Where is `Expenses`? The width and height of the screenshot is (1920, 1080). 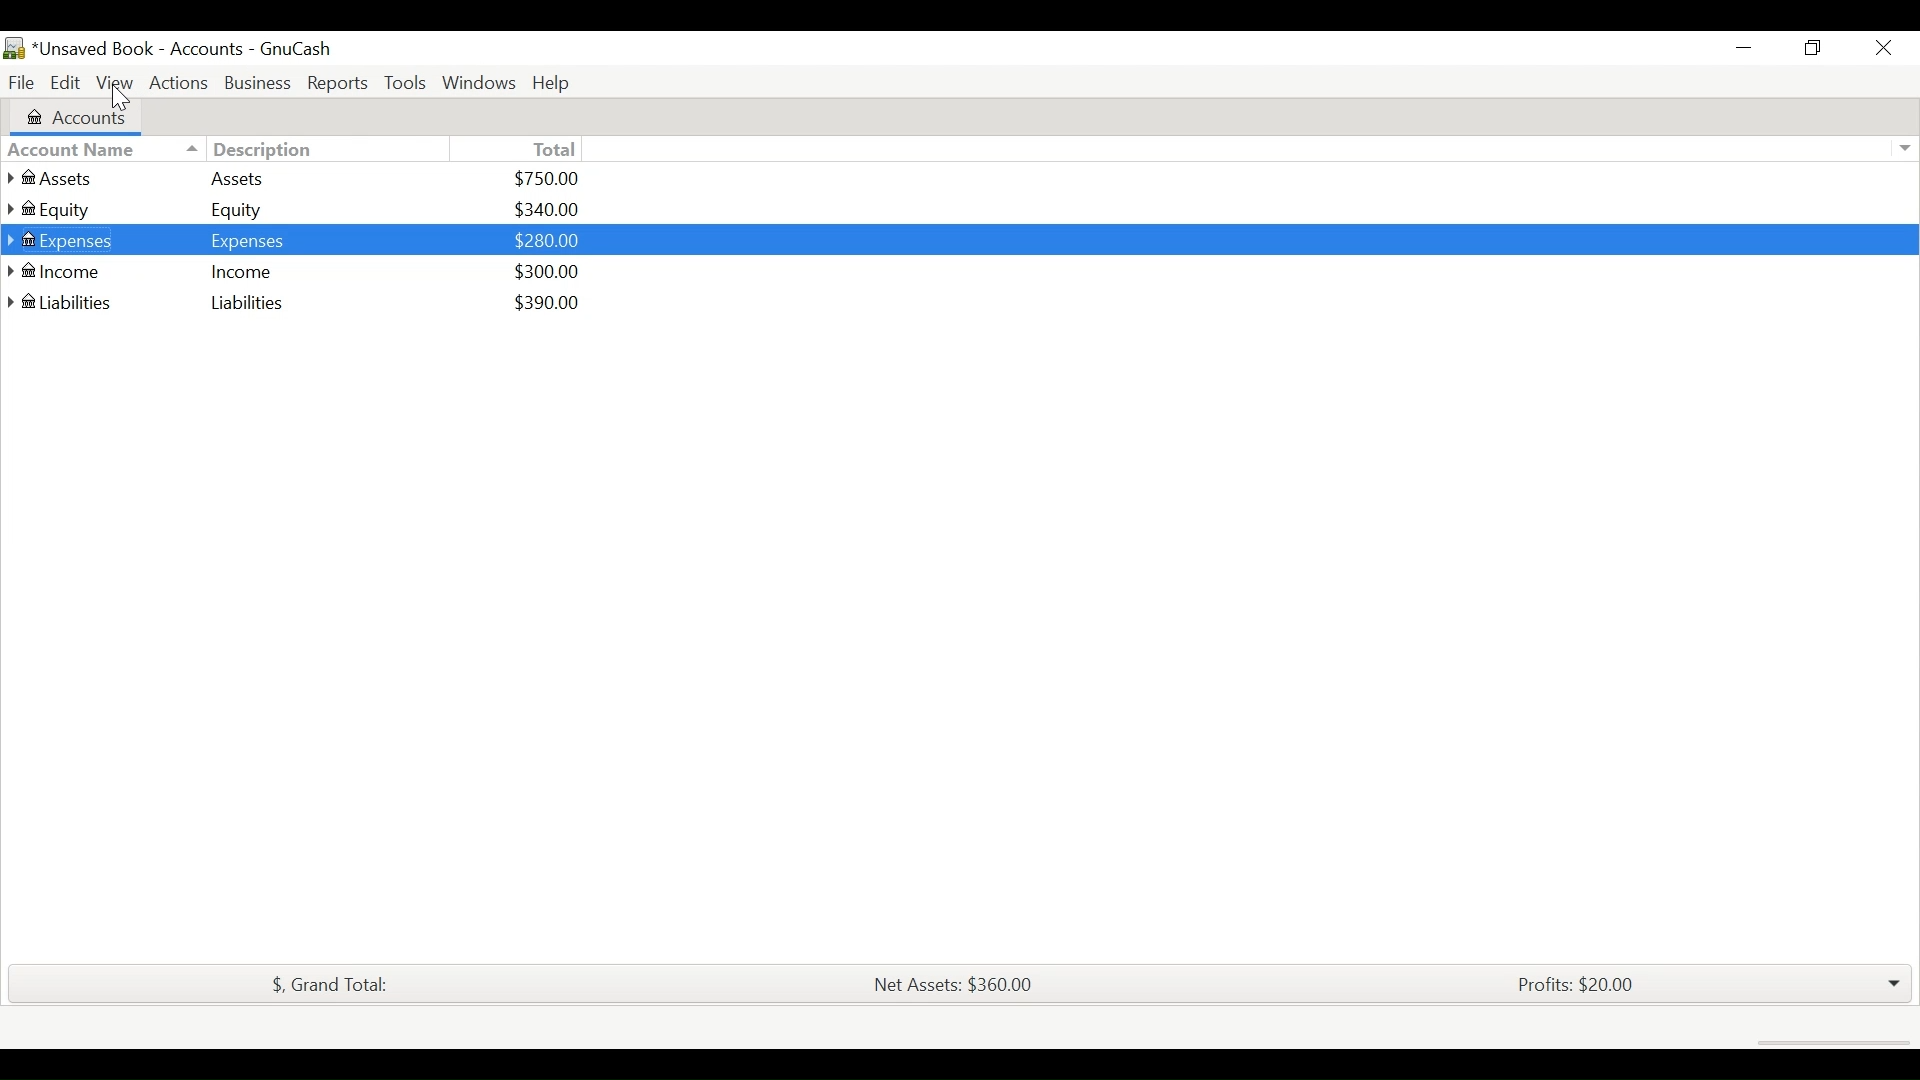 Expenses is located at coordinates (76, 240).